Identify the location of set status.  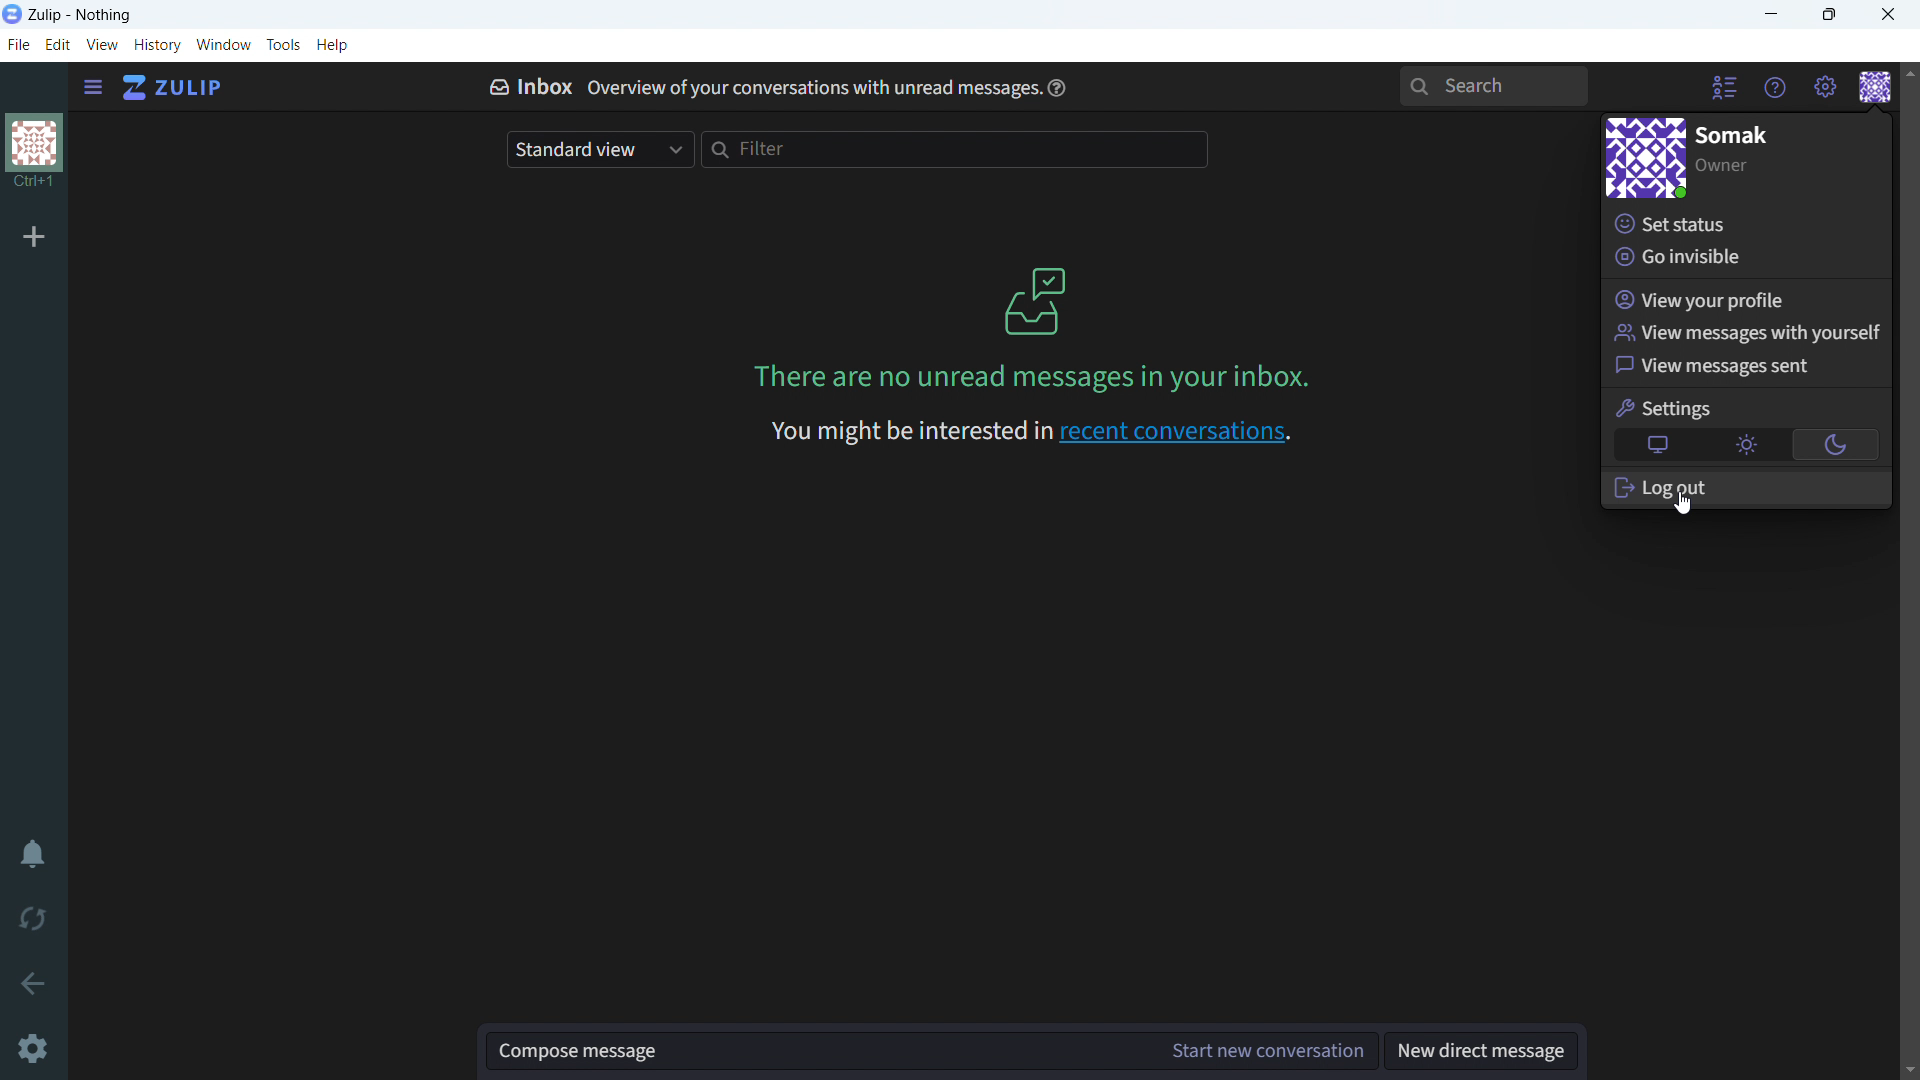
(1745, 222).